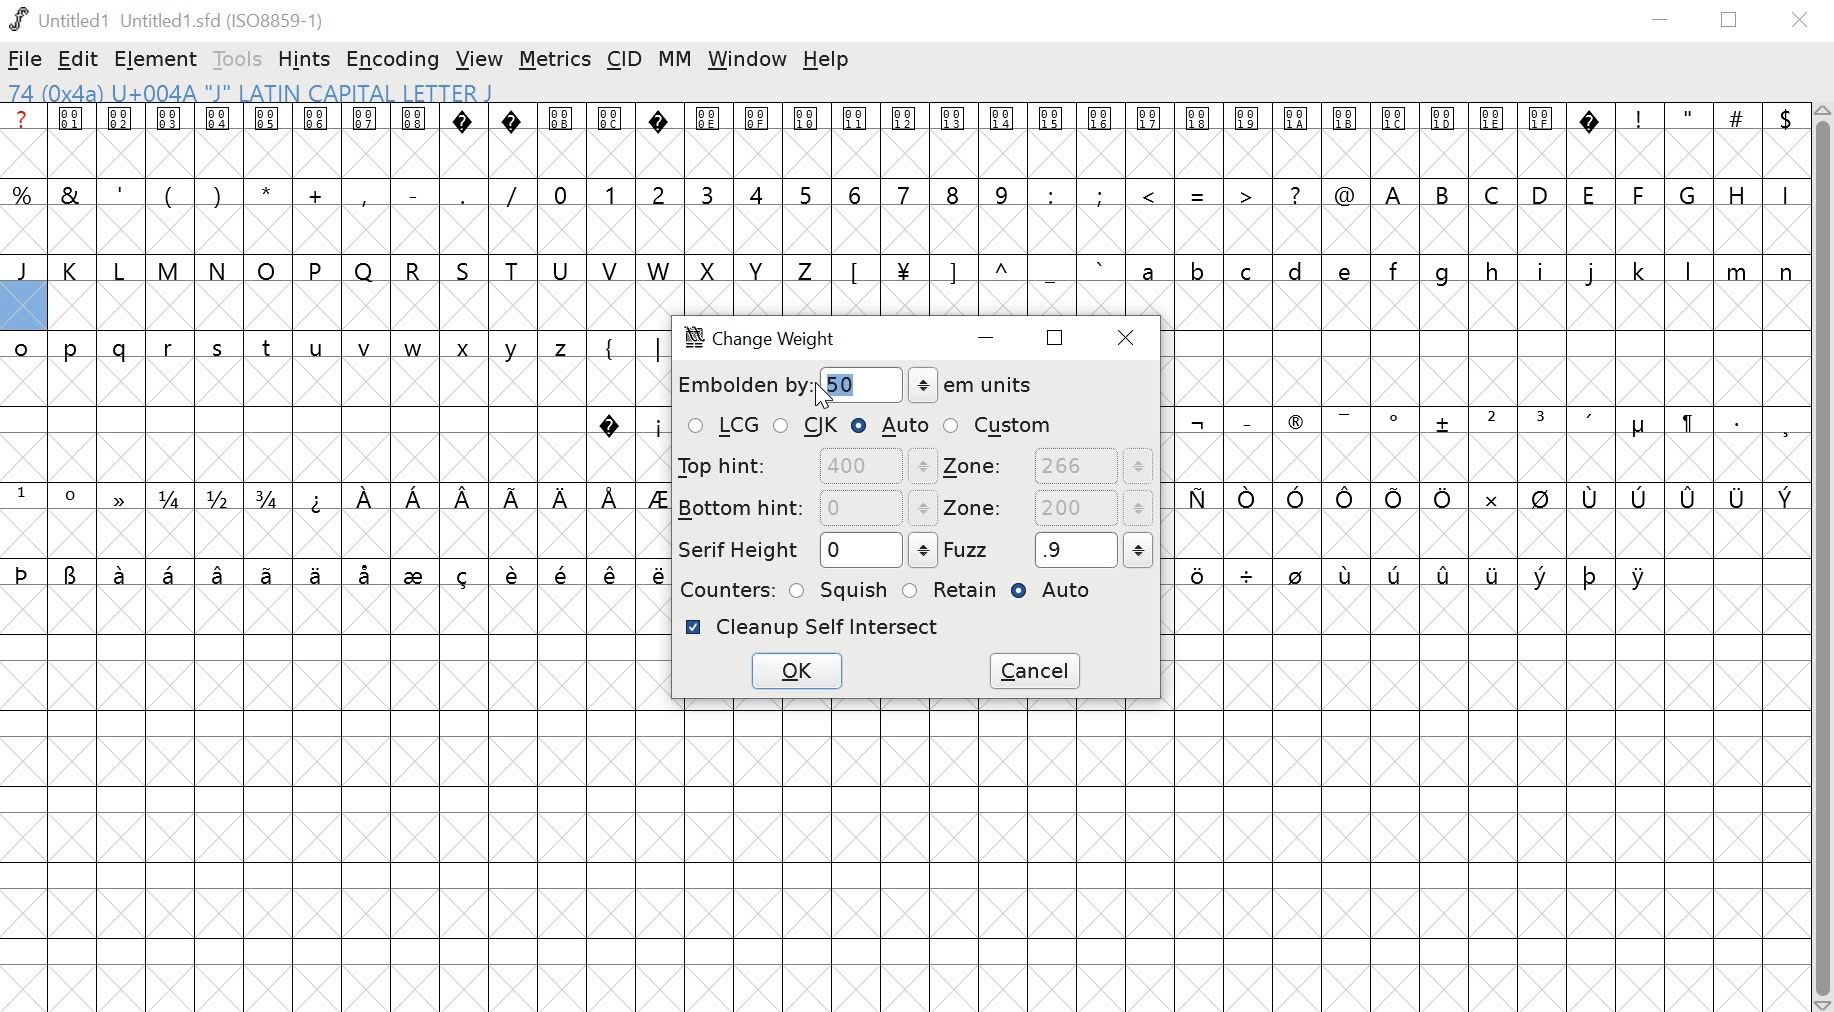  What do you see at coordinates (171, 19) in the screenshot?
I see `Untitled1 (Untitled1.sfd(ISO8859-1)` at bounding box center [171, 19].